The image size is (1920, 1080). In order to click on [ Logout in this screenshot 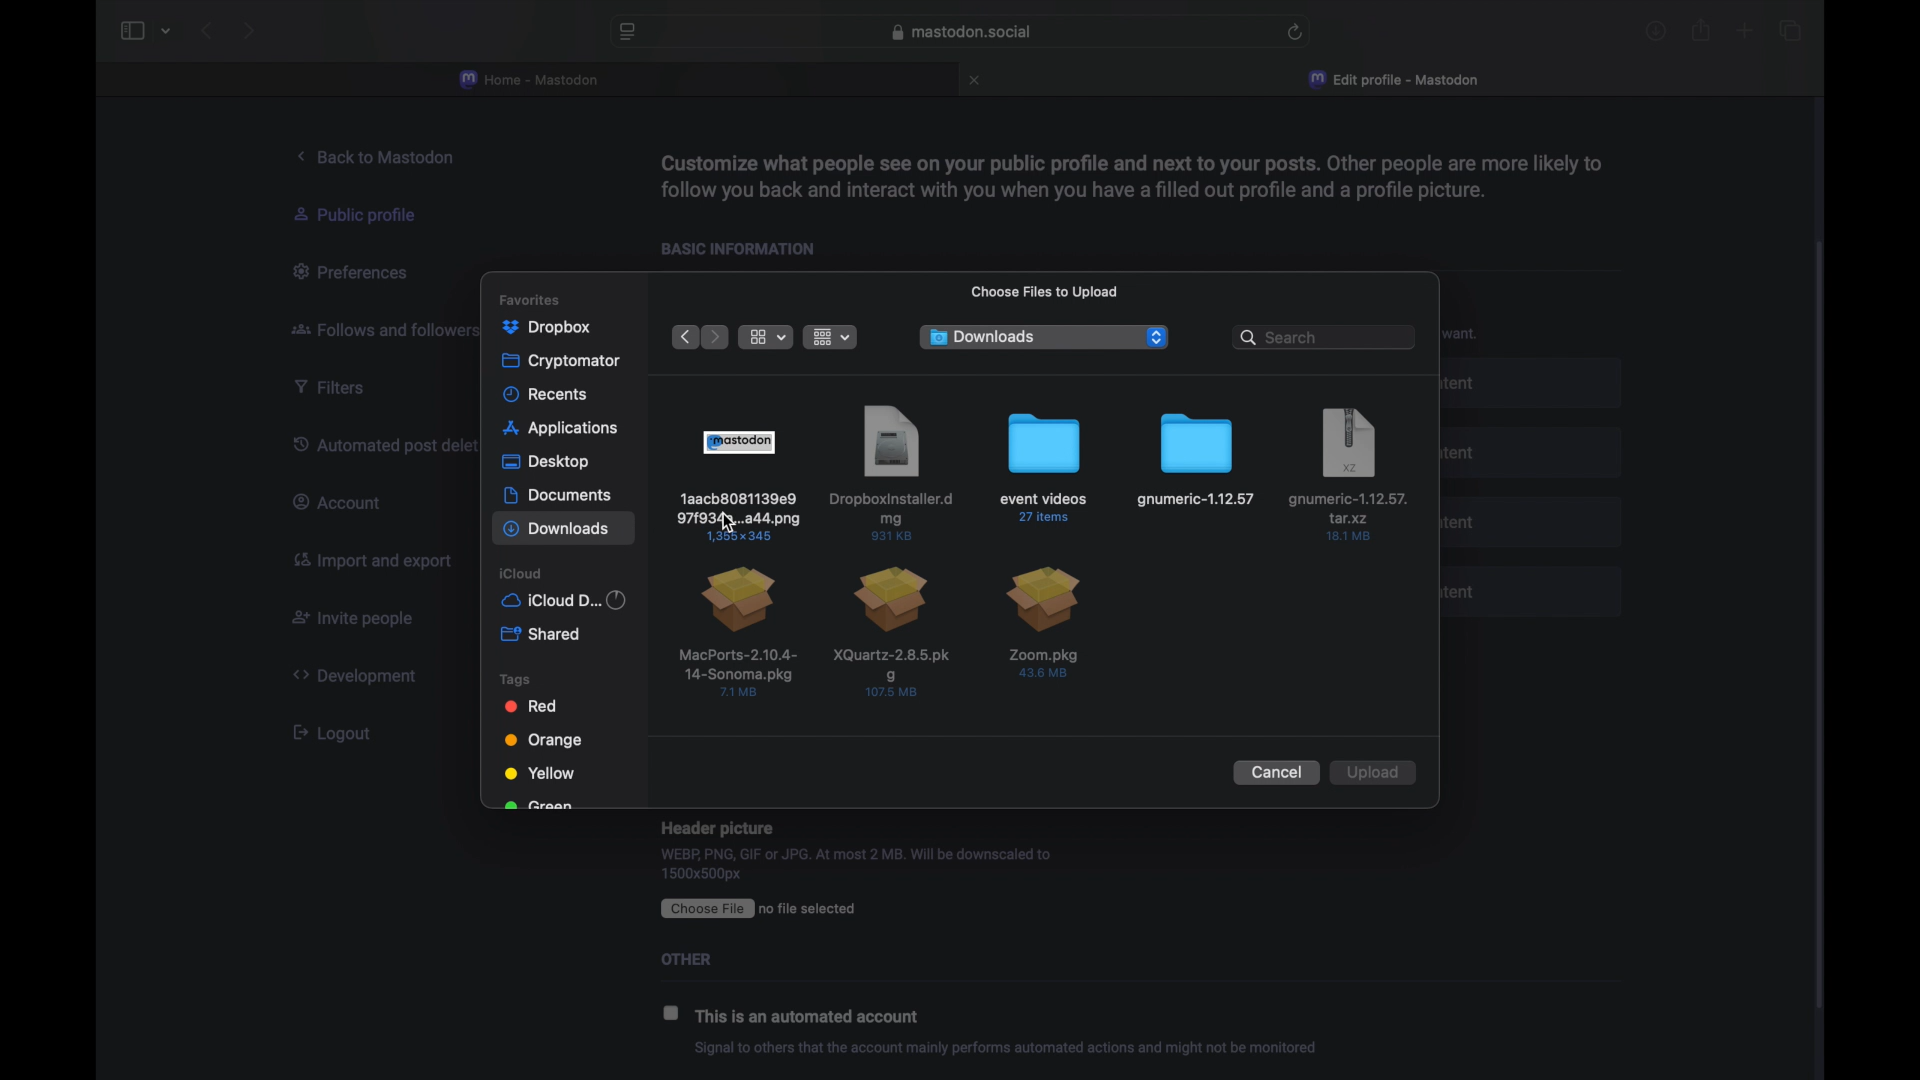, I will do `click(340, 732)`.